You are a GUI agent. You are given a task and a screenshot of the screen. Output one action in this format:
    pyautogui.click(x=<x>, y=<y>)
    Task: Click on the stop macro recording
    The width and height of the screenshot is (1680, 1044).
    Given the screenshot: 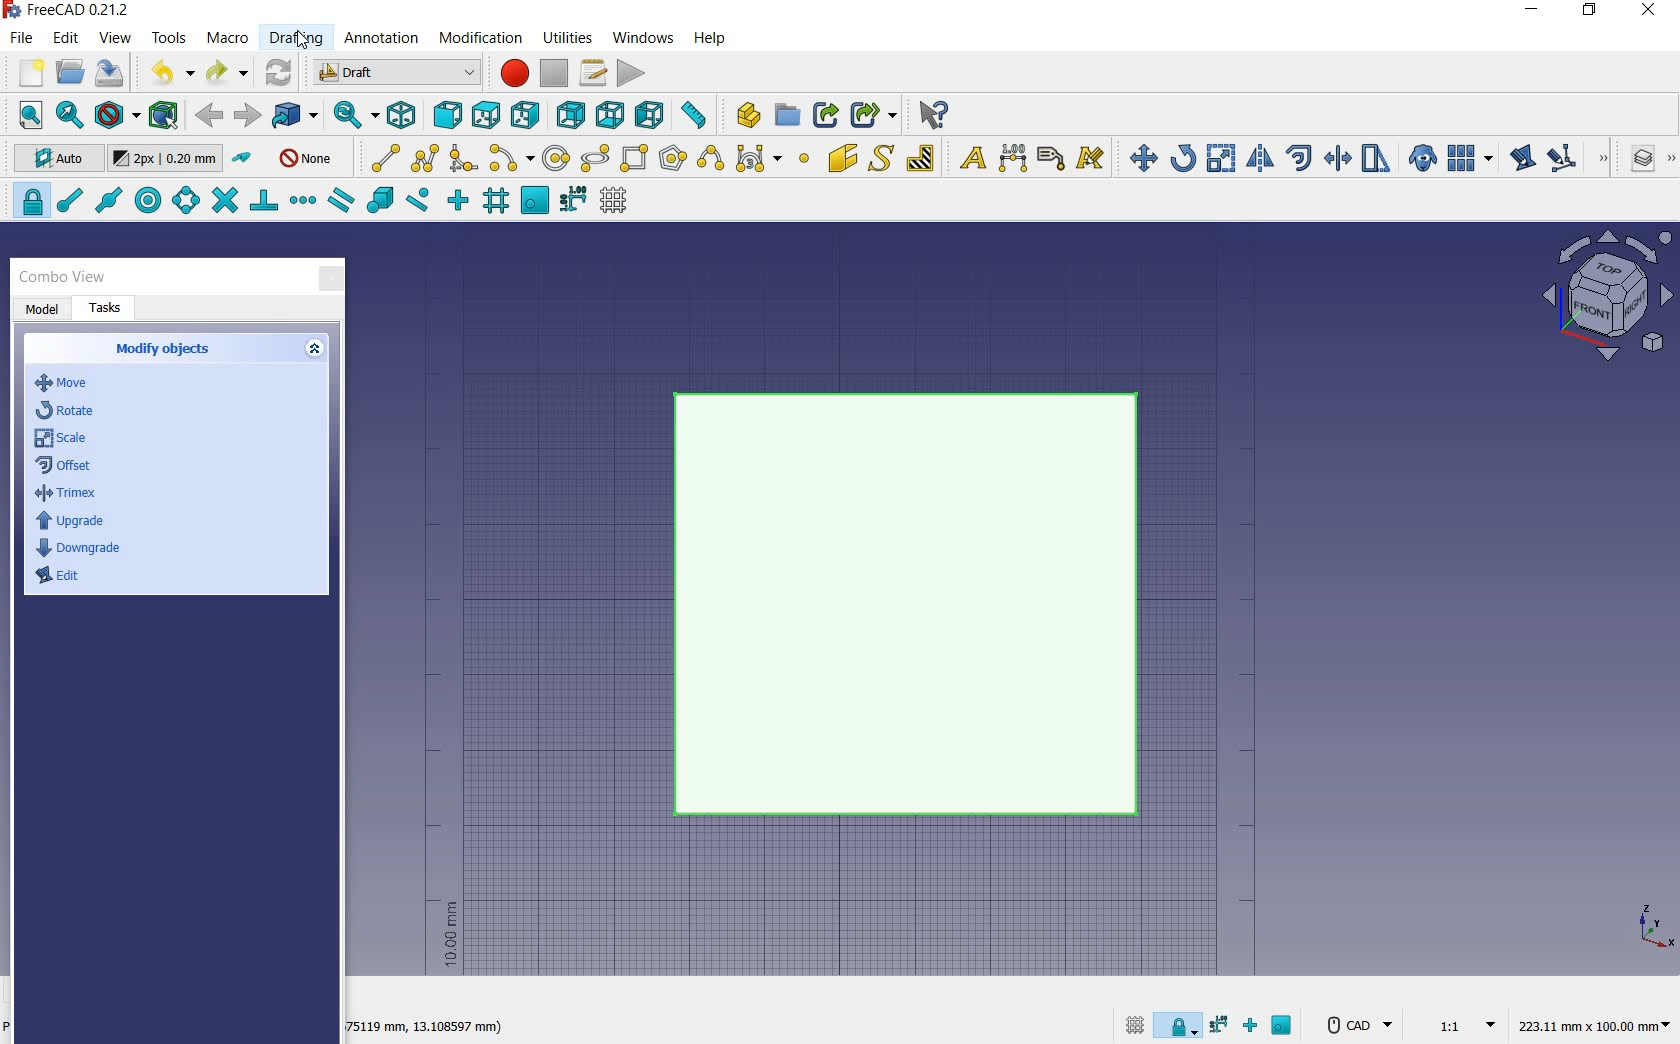 What is the action you would take?
    pyautogui.click(x=555, y=73)
    